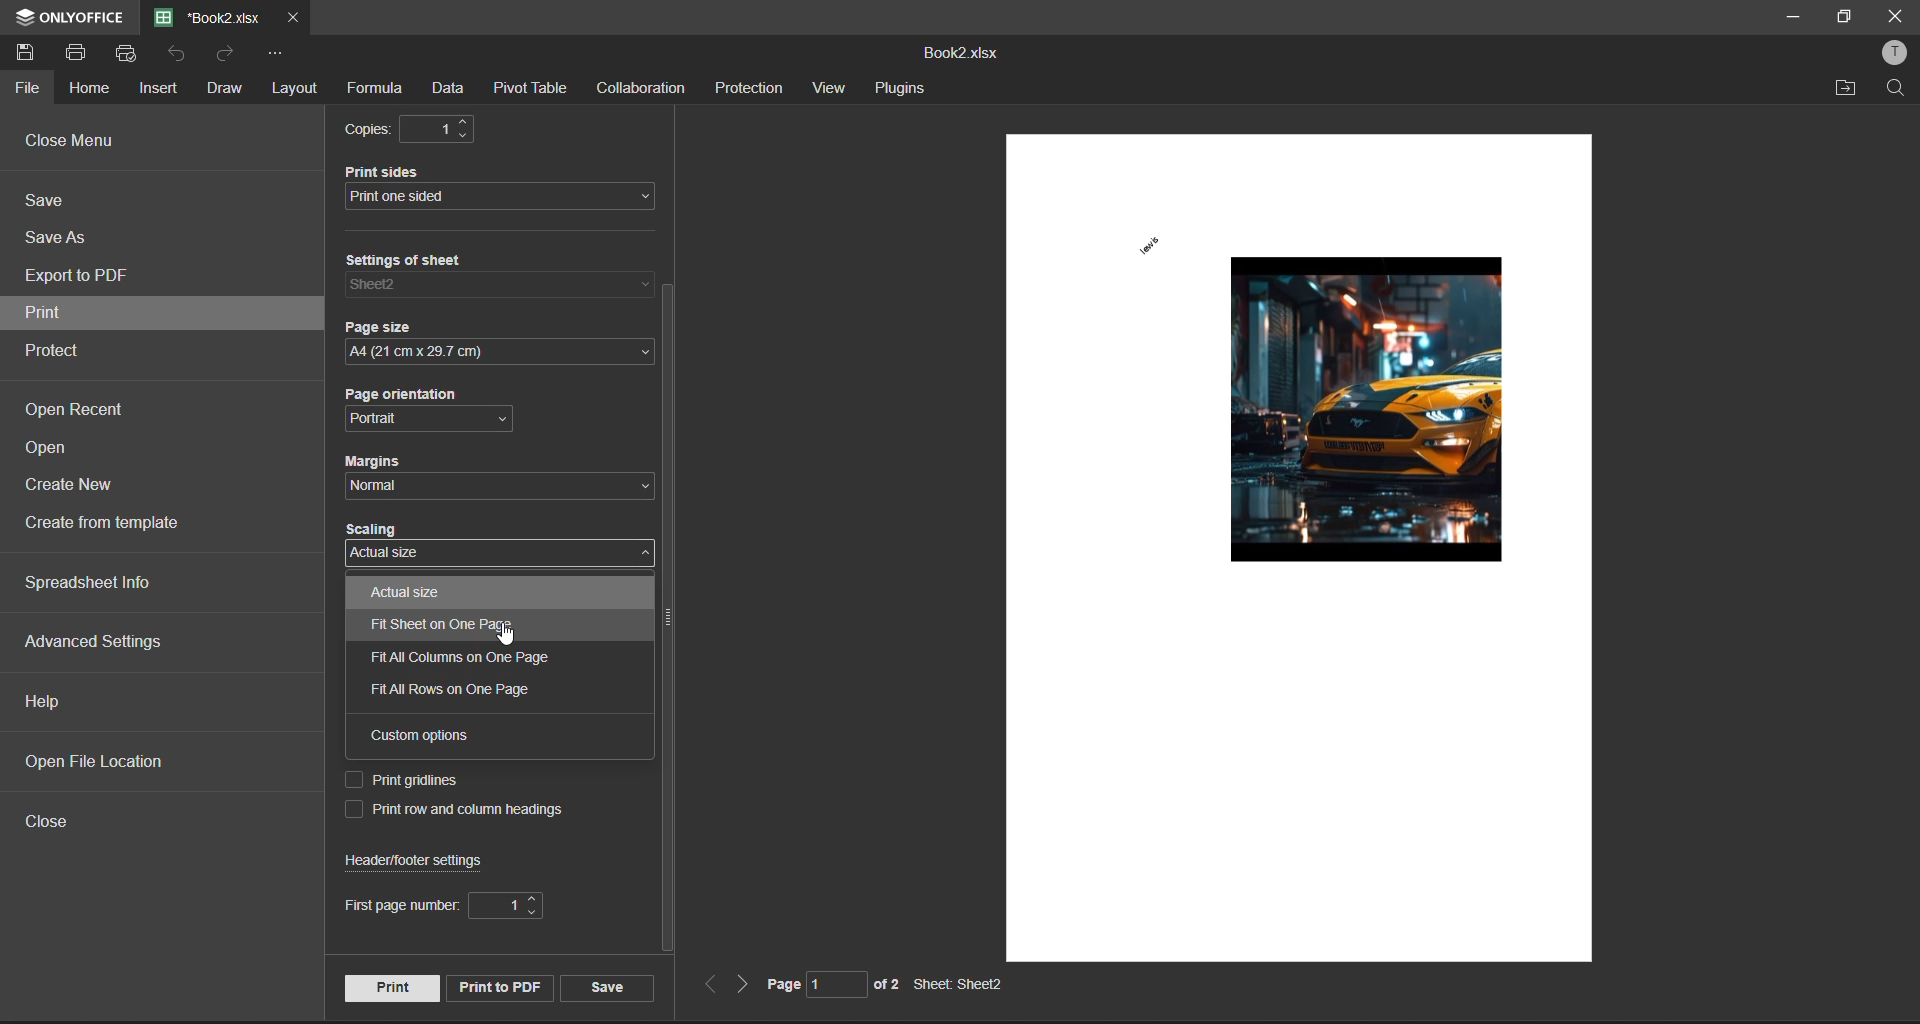  I want to click on redo, so click(227, 54).